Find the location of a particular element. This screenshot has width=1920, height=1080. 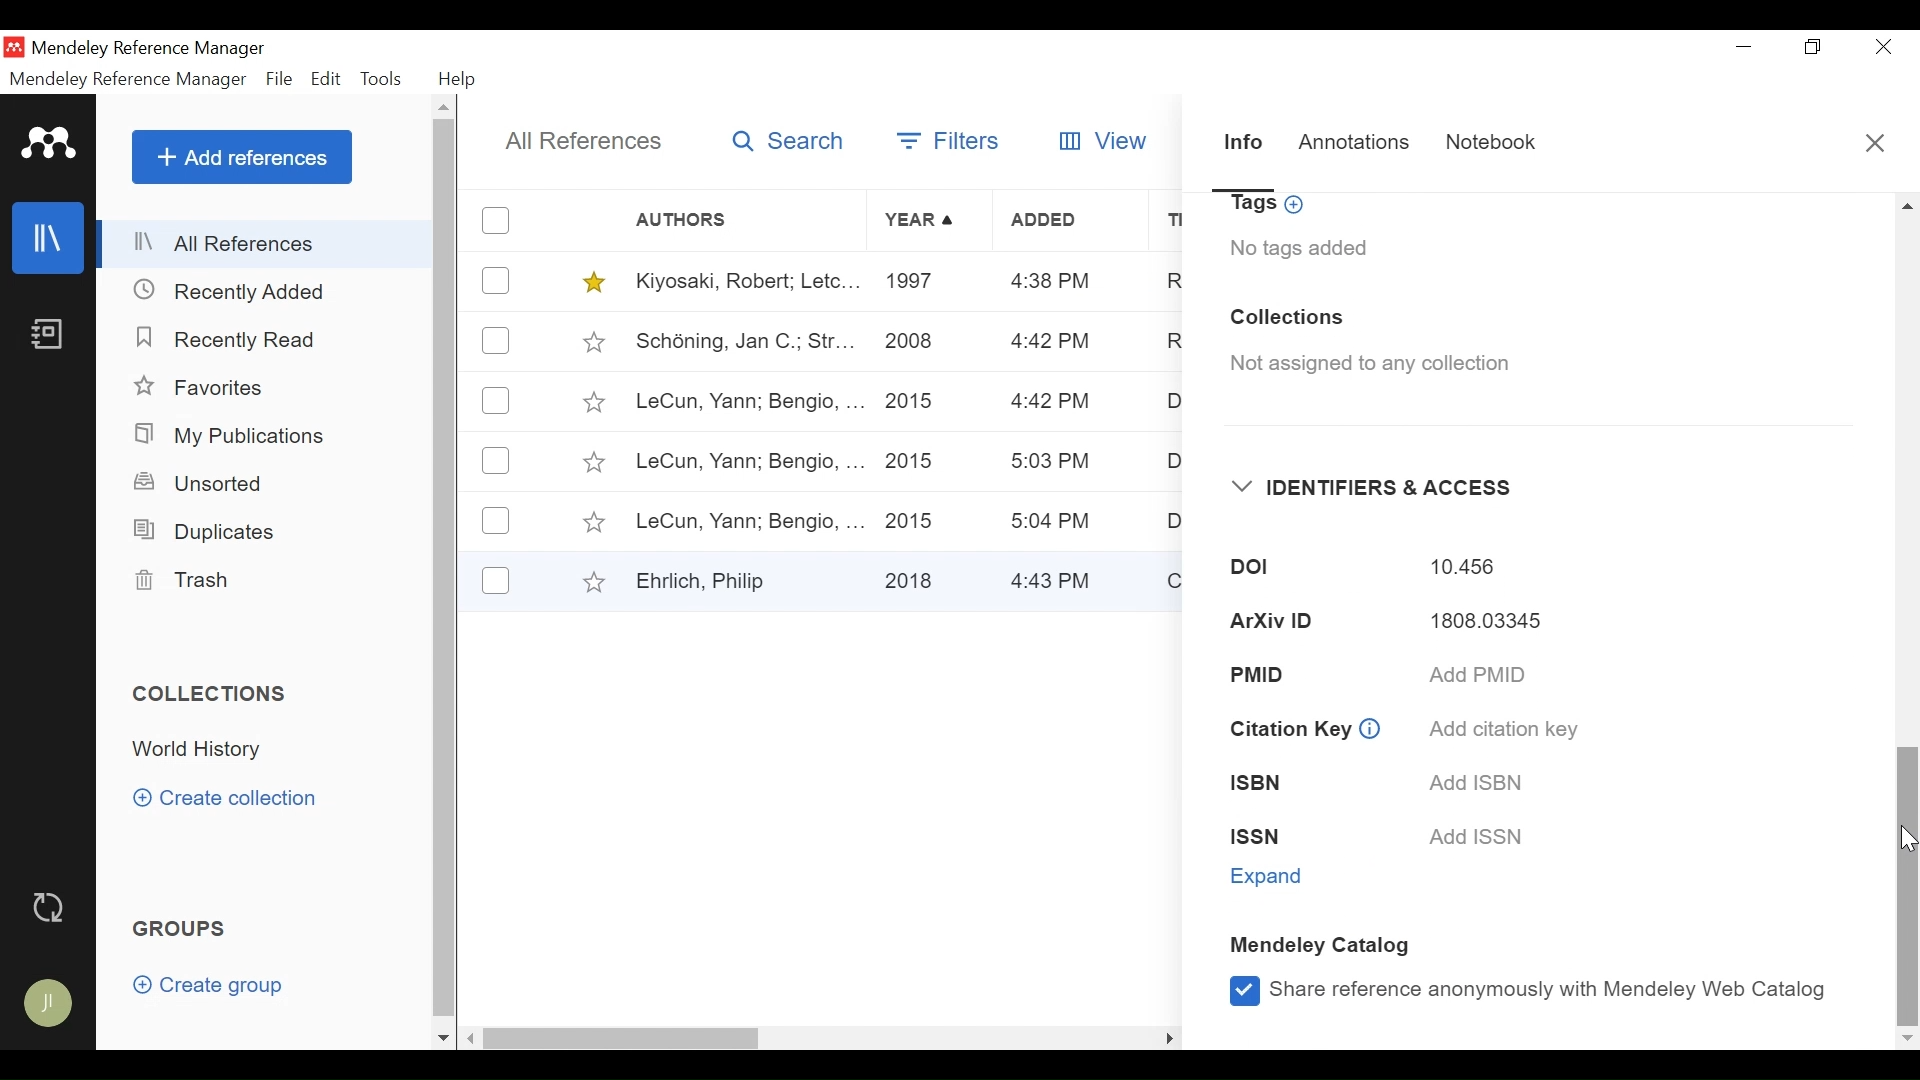

(un)select favorite is located at coordinates (592, 402).